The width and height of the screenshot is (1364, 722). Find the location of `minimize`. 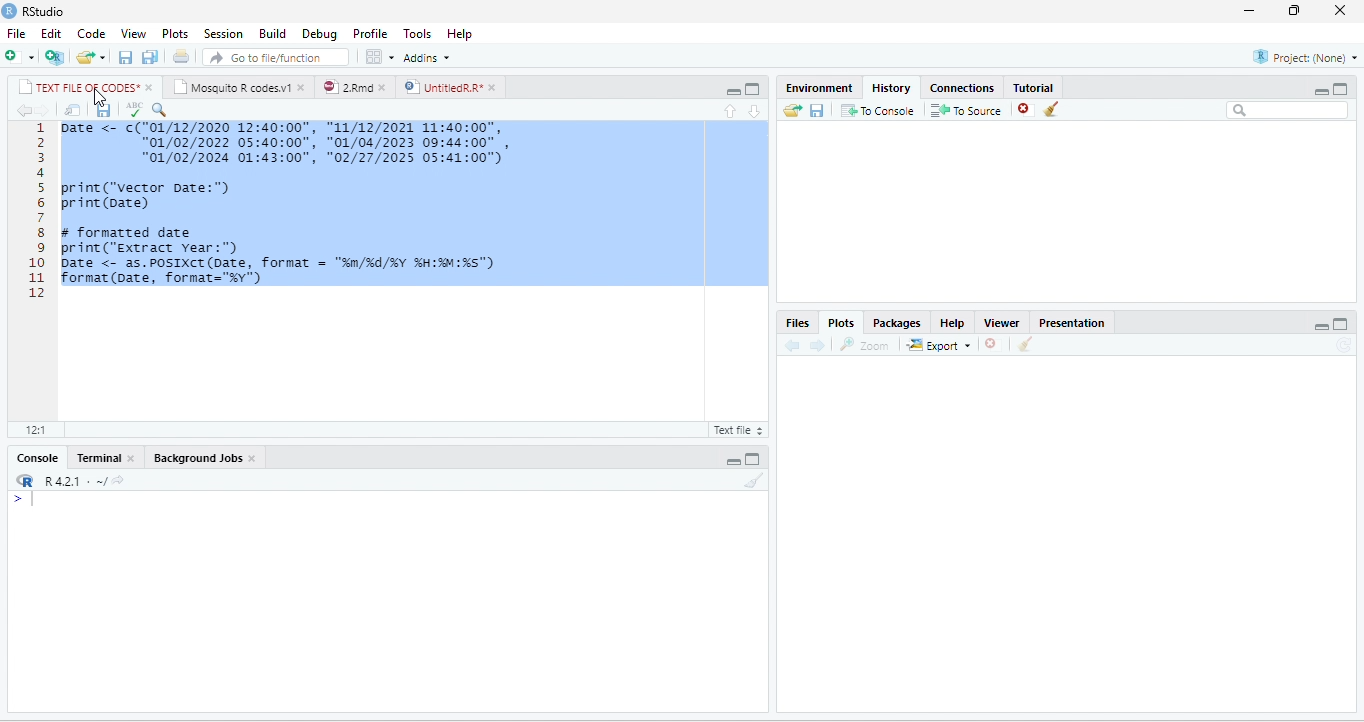

minimize is located at coordinates (1250, 11).